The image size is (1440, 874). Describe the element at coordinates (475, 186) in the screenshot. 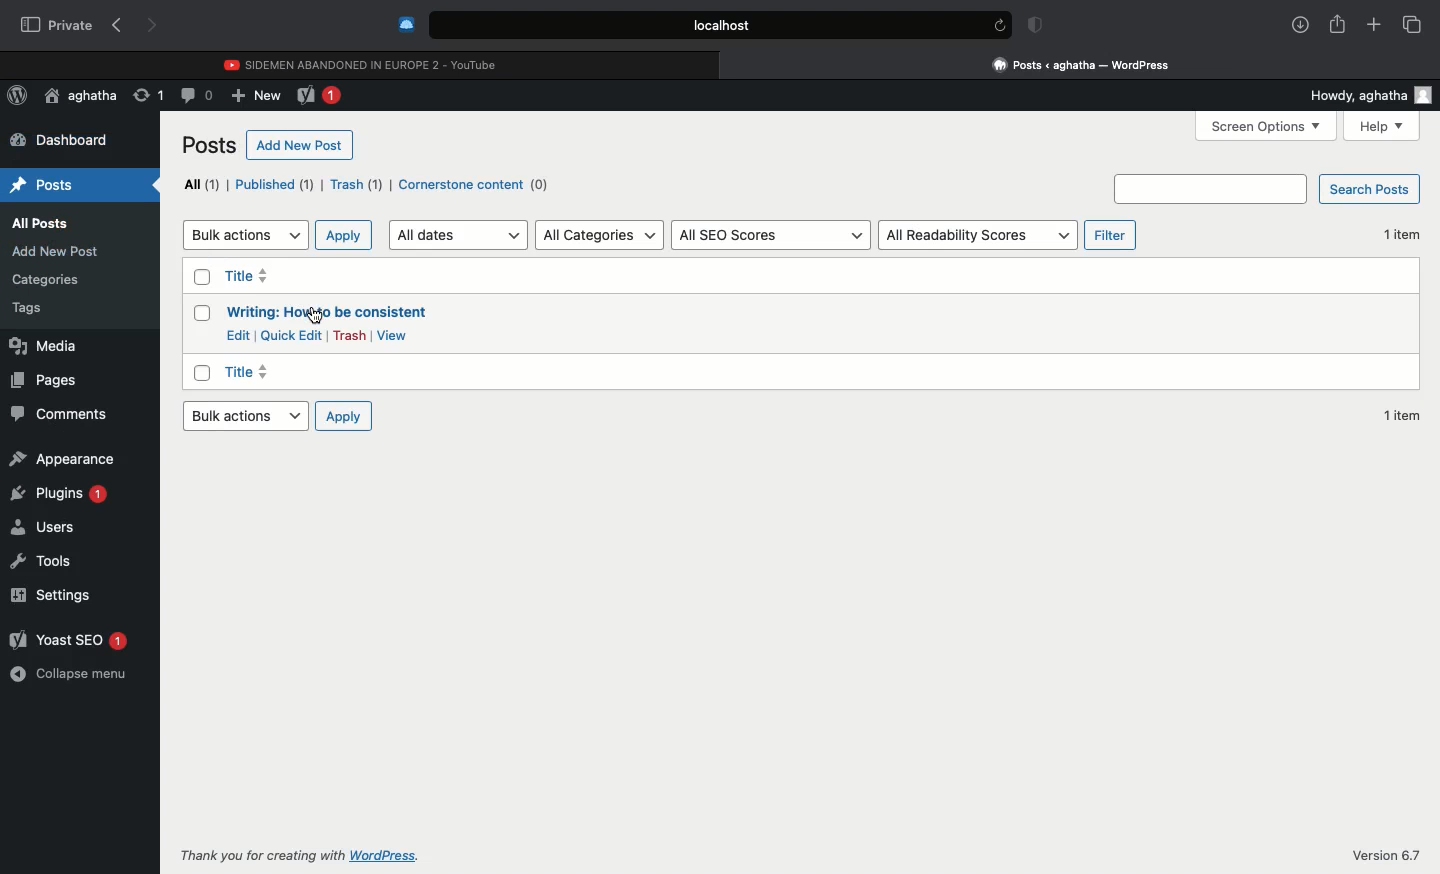

I see `Cornerstone content` at that location.